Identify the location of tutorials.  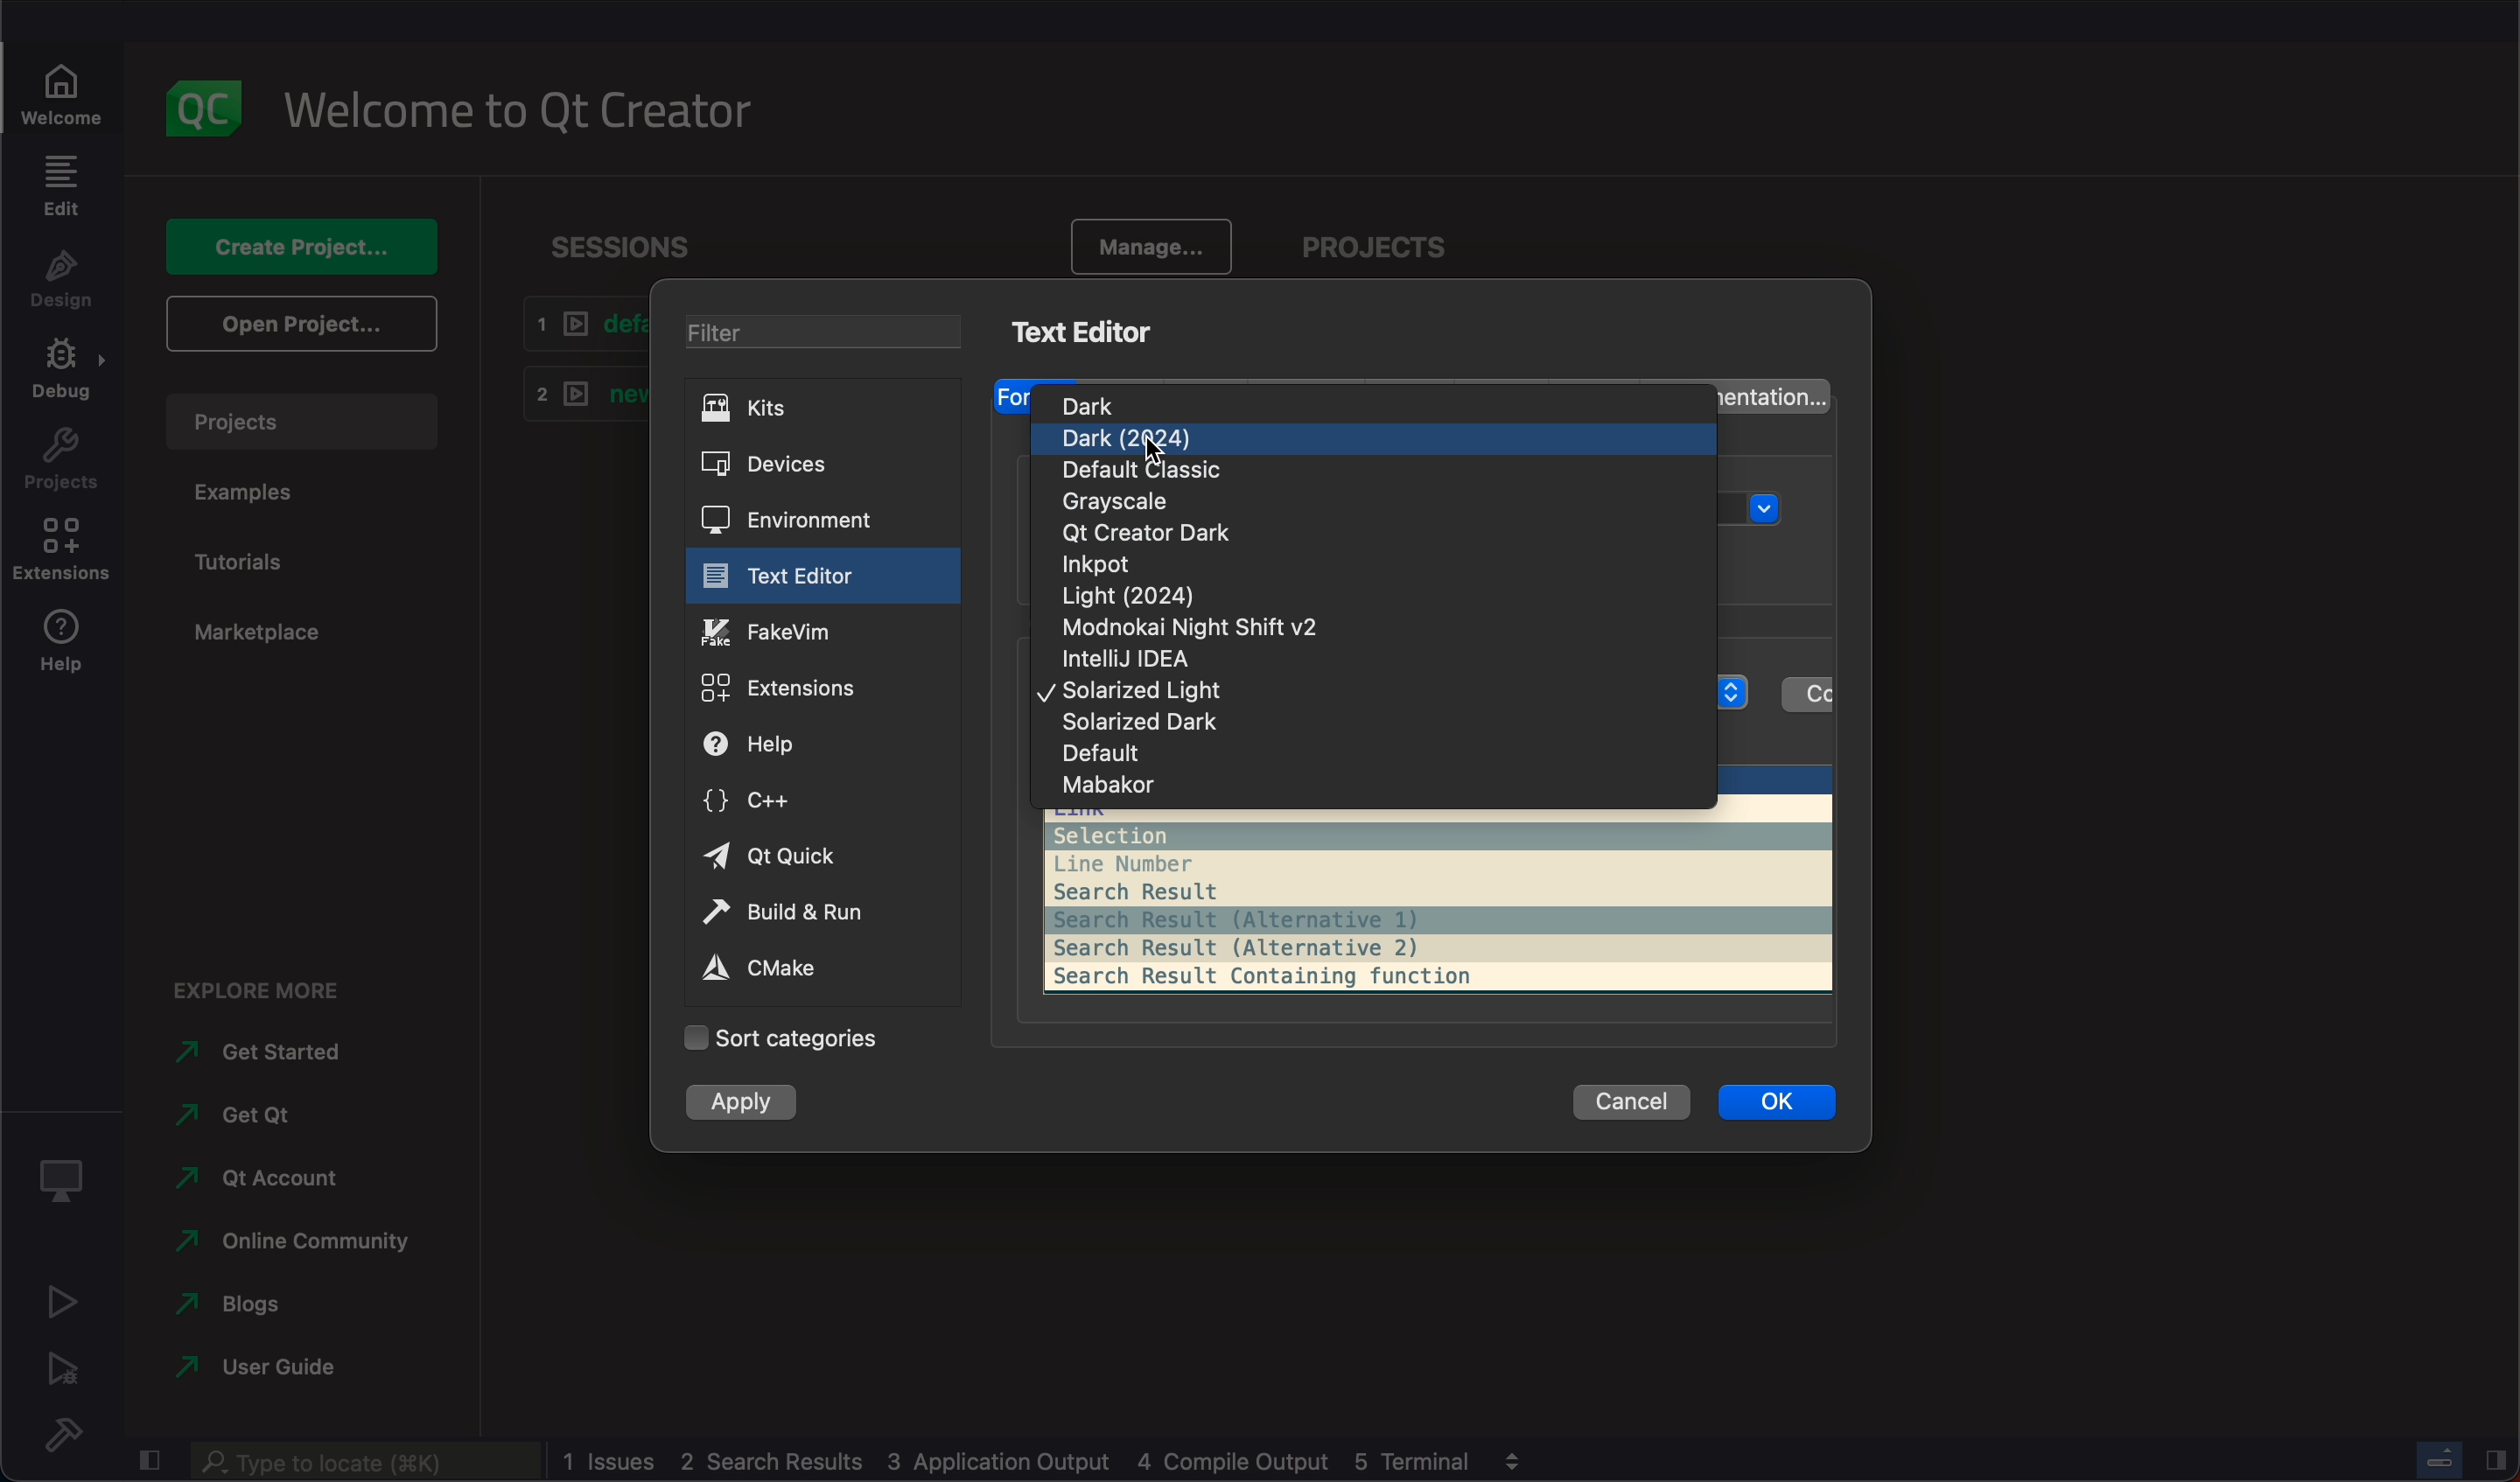
(249, 566).